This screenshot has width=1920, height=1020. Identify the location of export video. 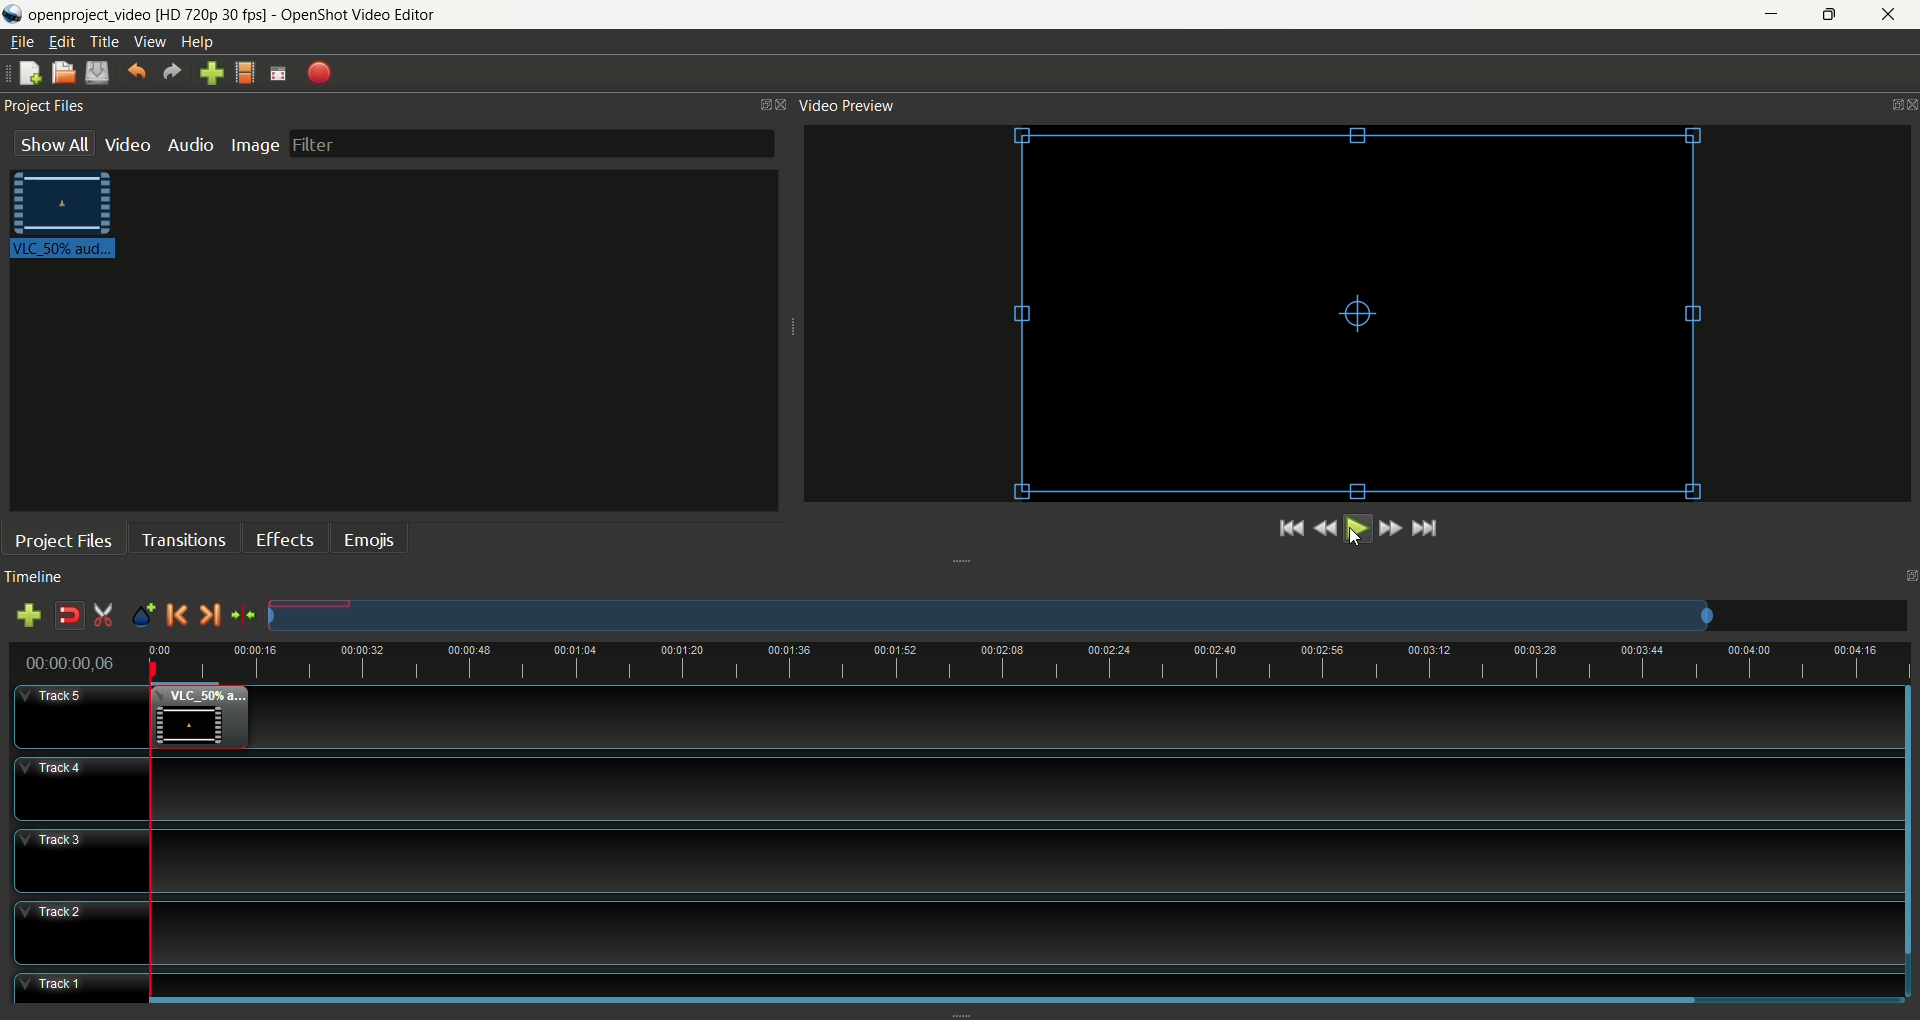
(321, 72).